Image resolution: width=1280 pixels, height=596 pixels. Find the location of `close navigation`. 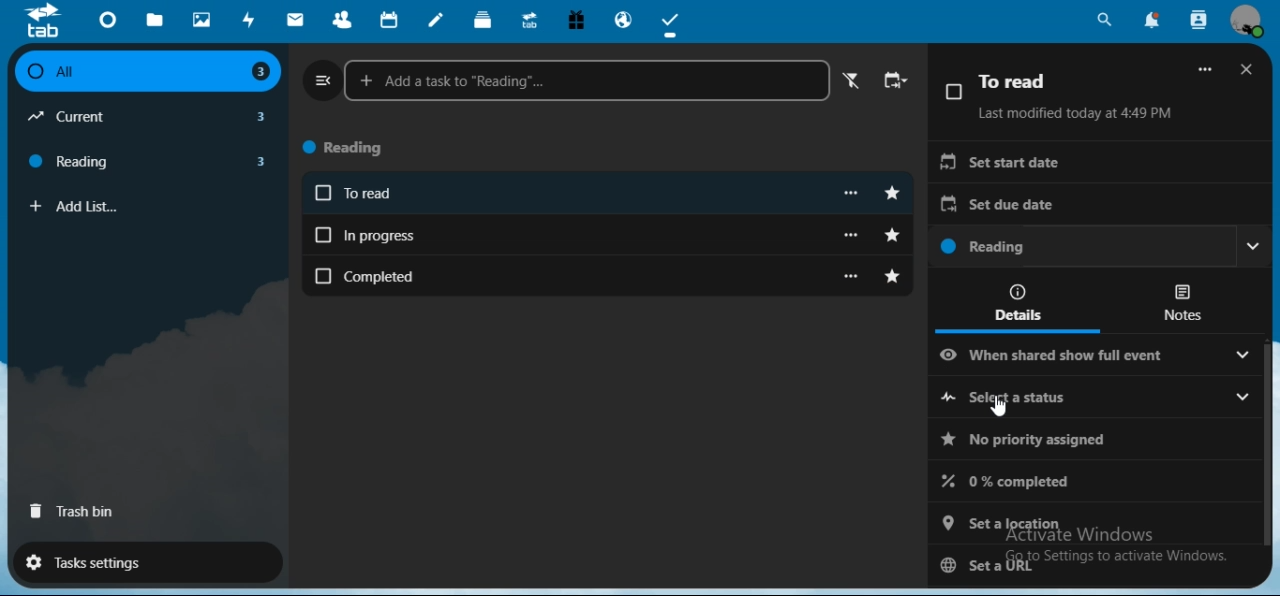

close navigation is located at coordinates (320, 79).